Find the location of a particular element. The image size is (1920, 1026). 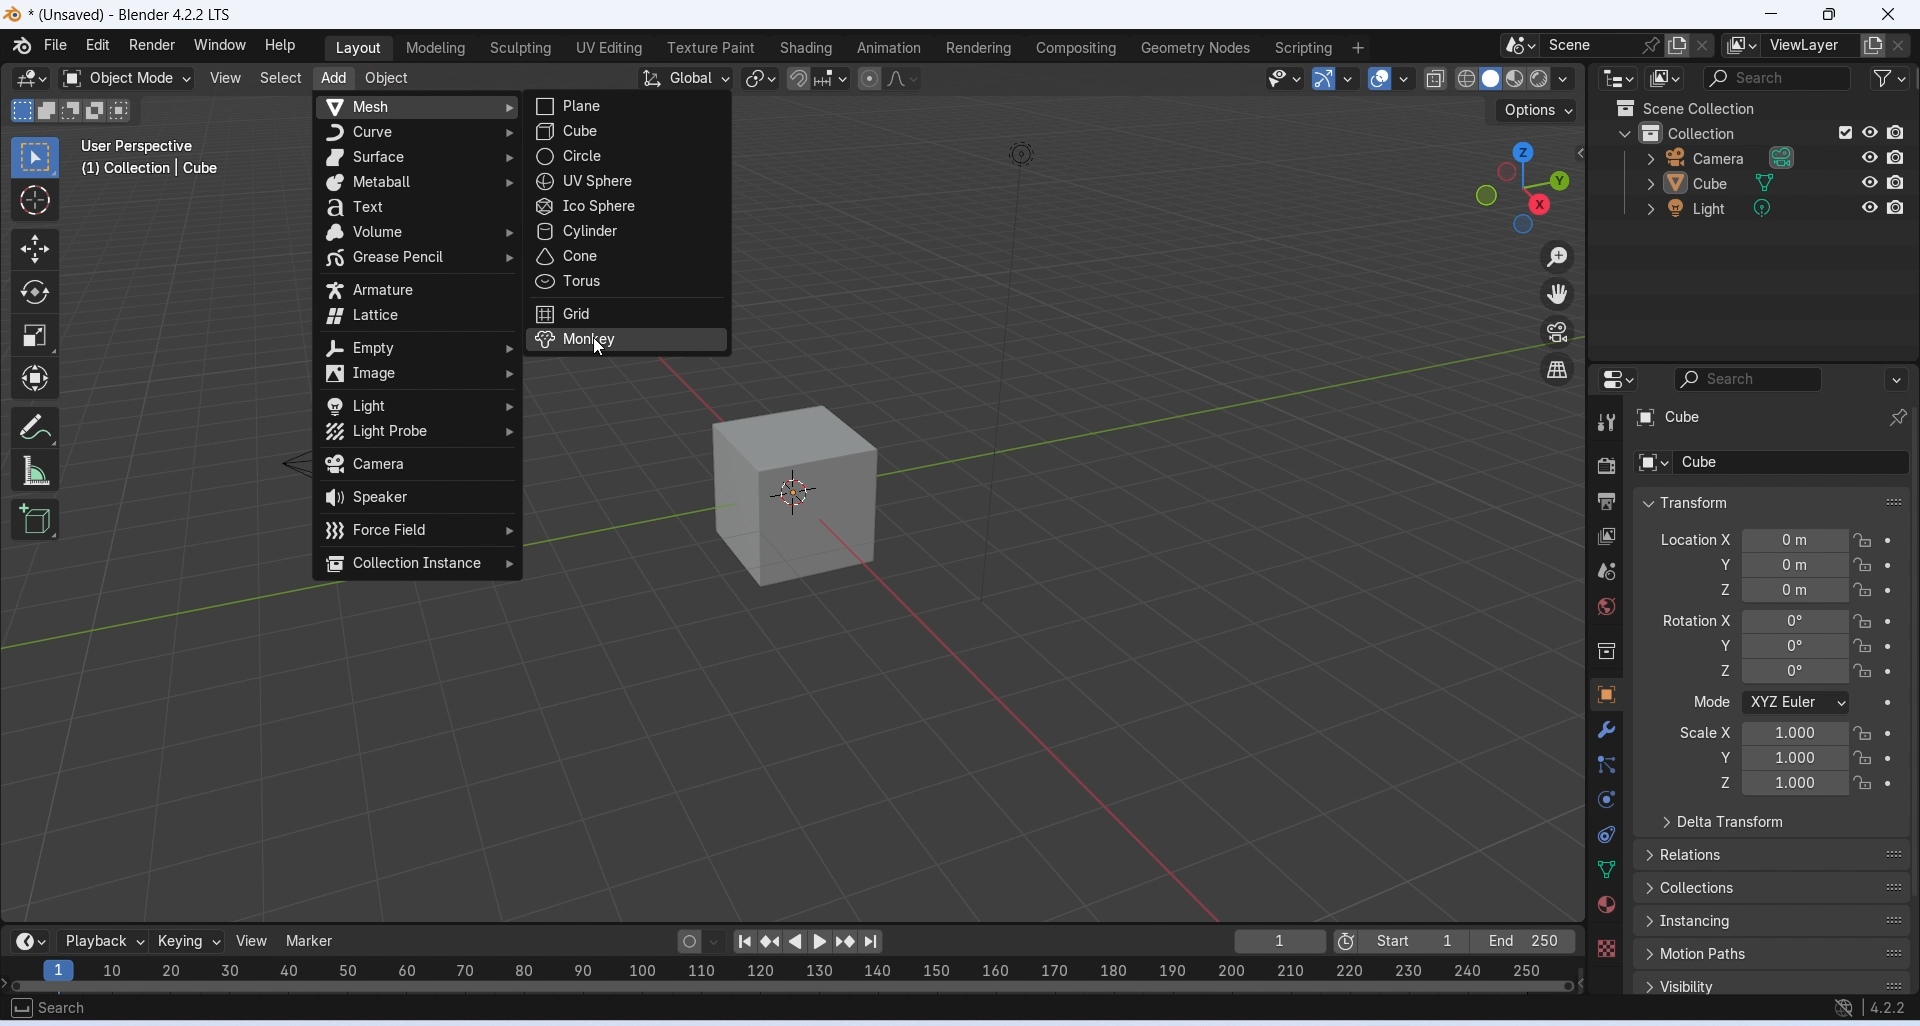

animate property is located at coordinates (1888, 647).